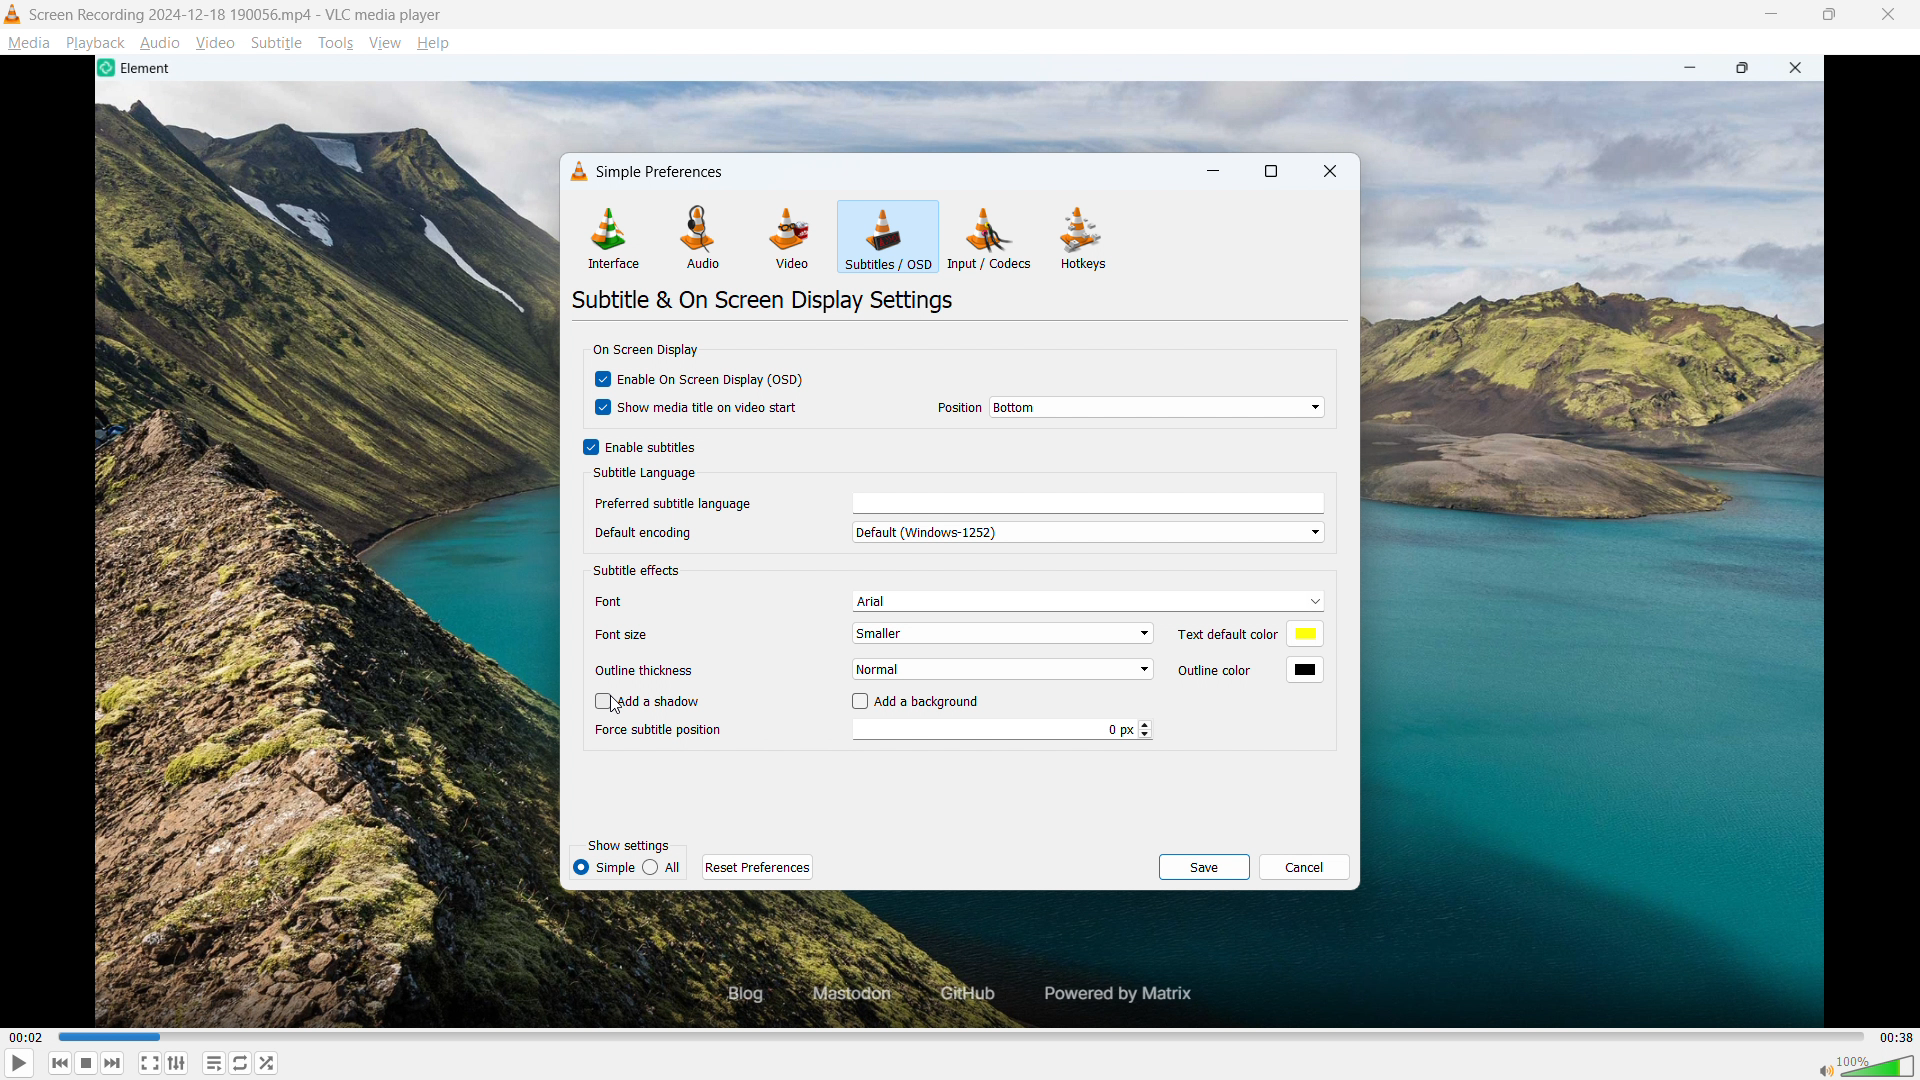 The image size is (1920, 1080). I want to click on Vertical scroll bar , so click(1337, 514).